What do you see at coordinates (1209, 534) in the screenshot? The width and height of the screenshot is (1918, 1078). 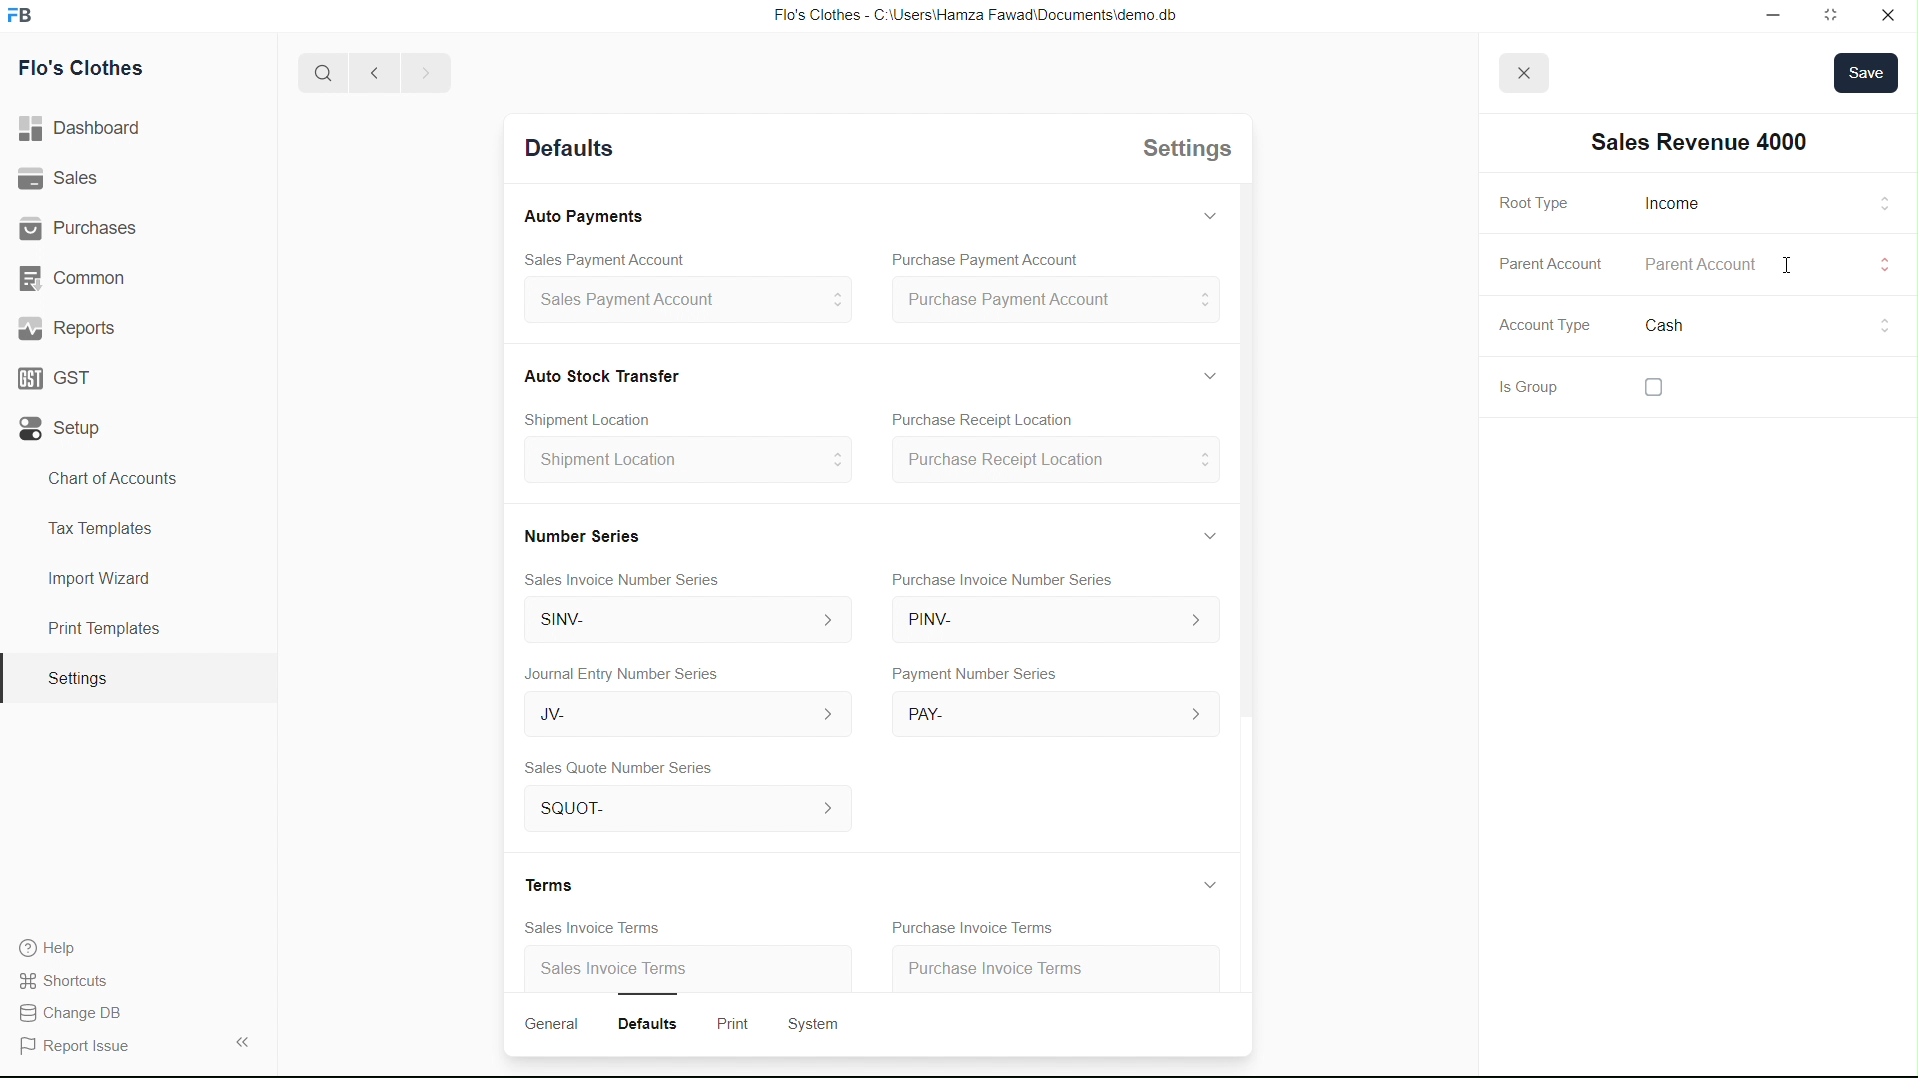 I see `Hide ` at bounding box center [1209, 534].